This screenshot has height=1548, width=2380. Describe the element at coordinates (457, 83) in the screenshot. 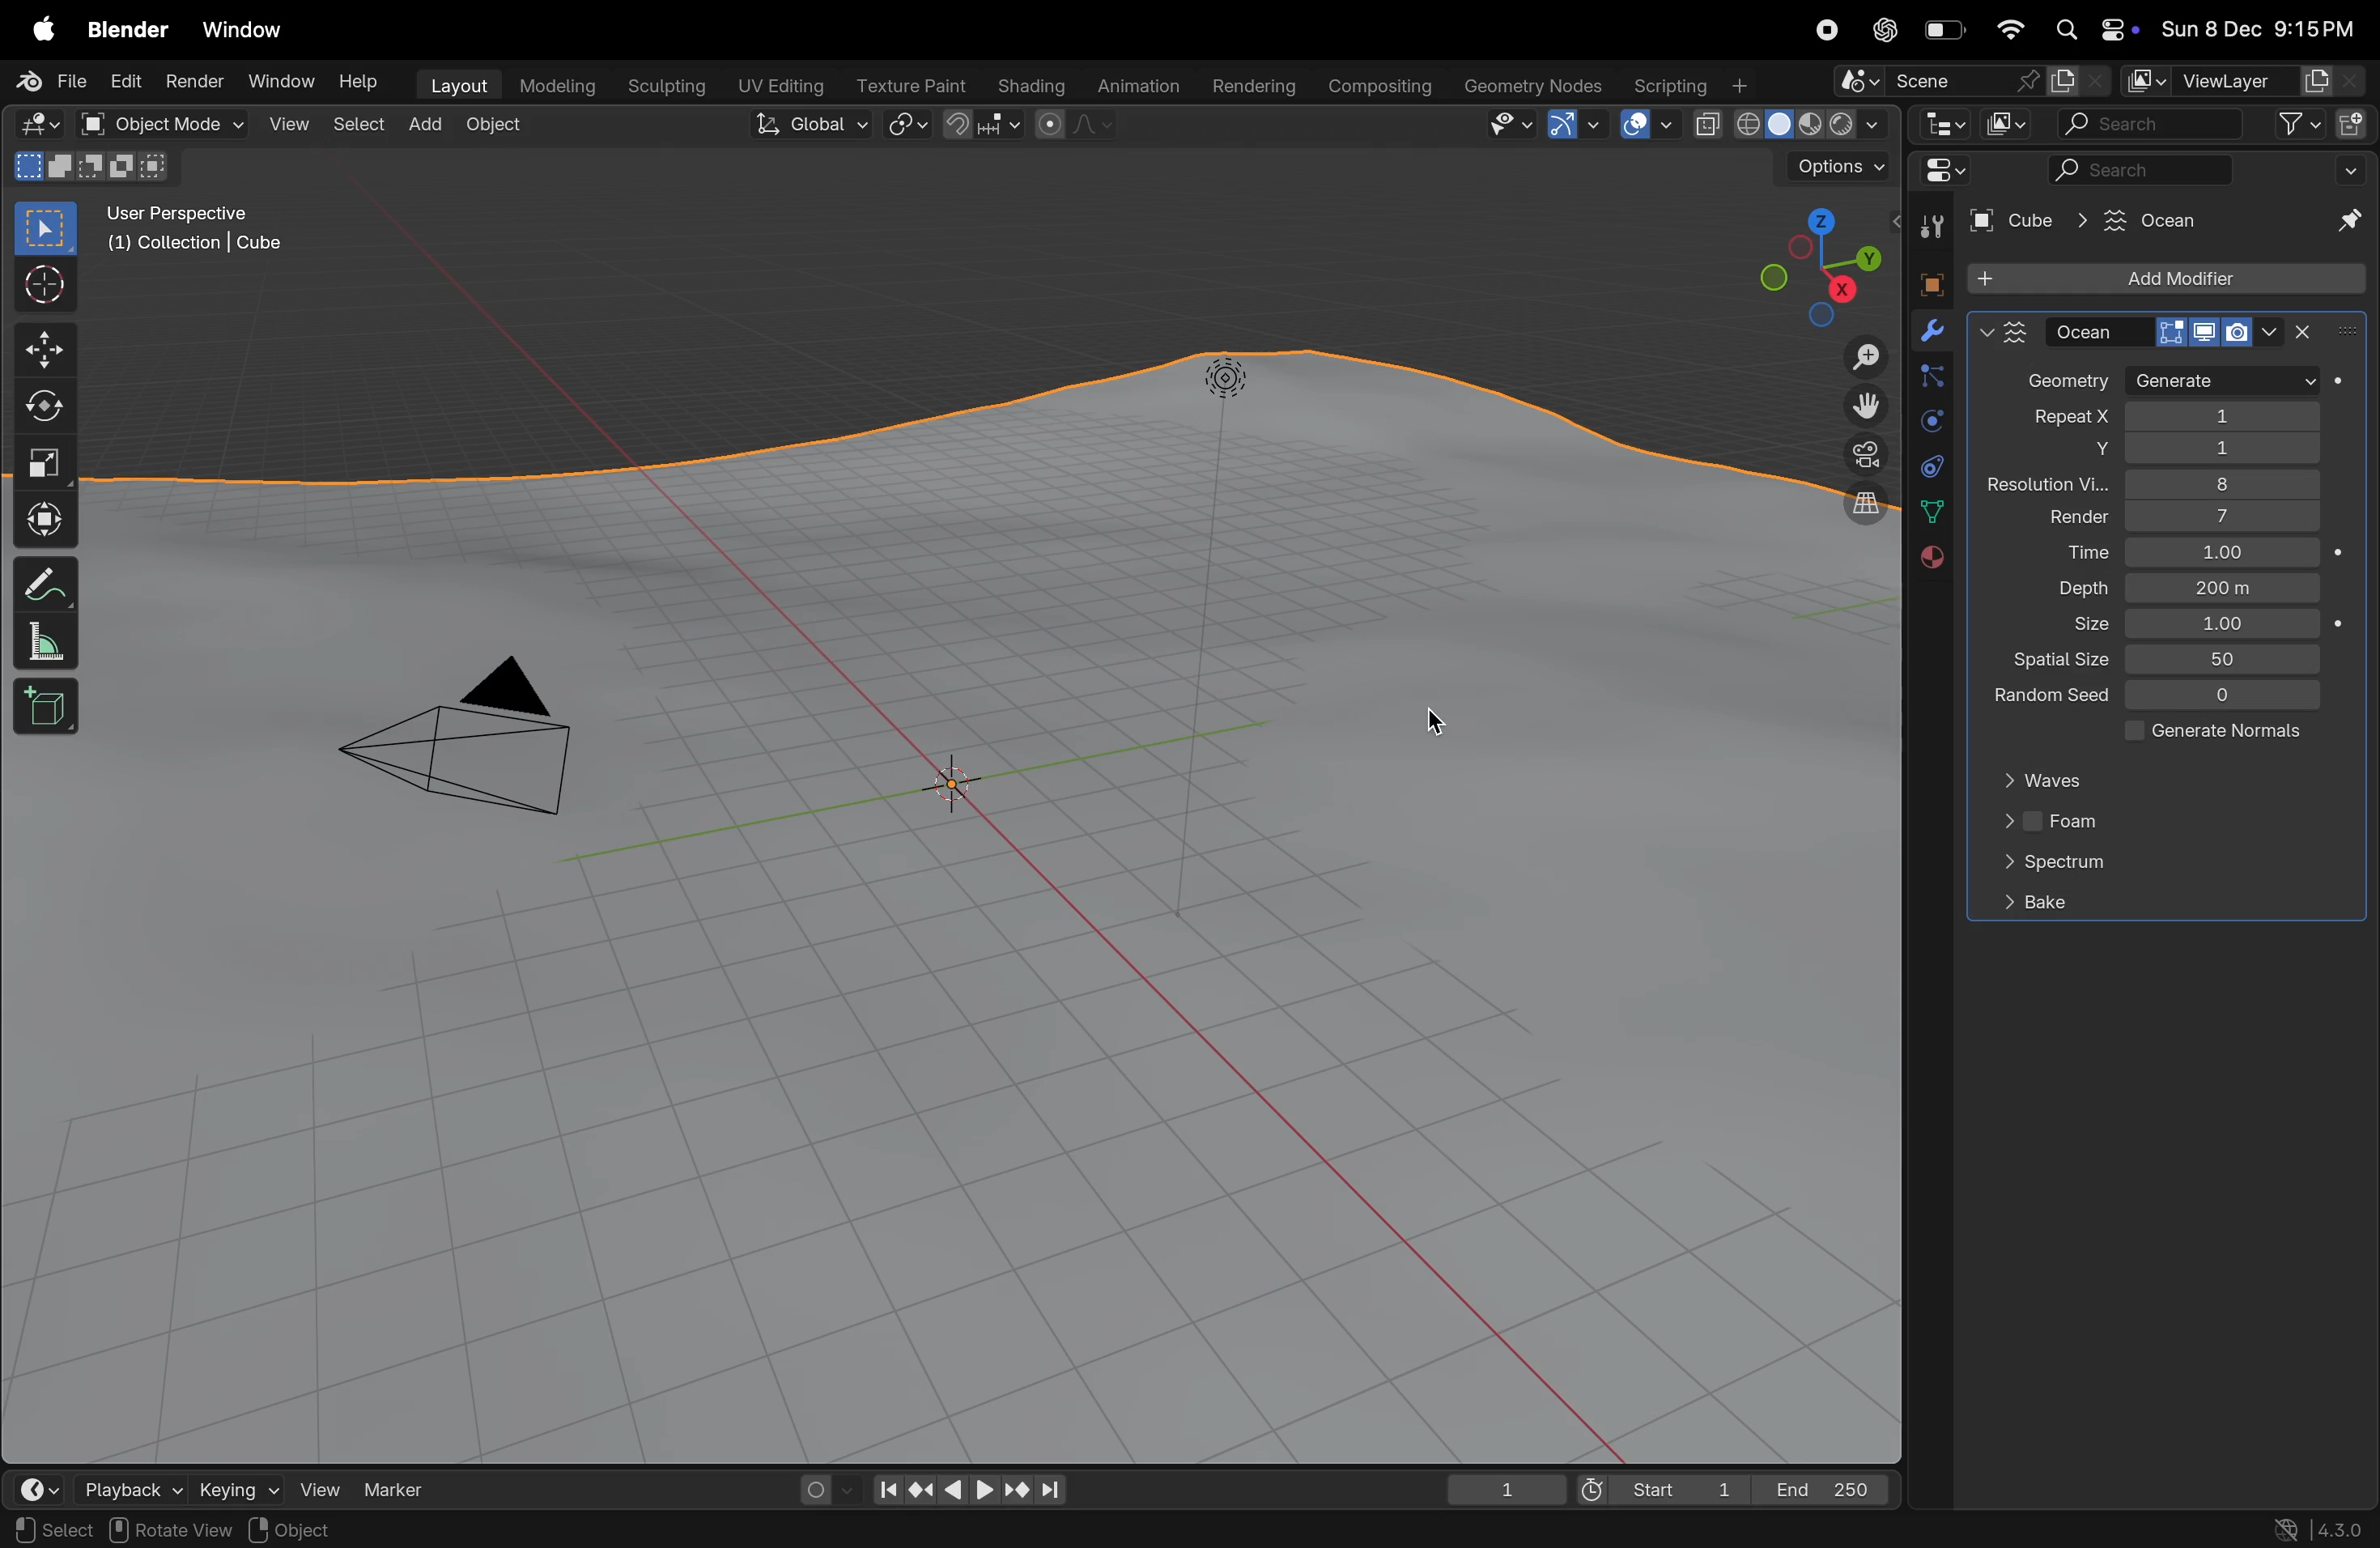

I see `layout` at that location.